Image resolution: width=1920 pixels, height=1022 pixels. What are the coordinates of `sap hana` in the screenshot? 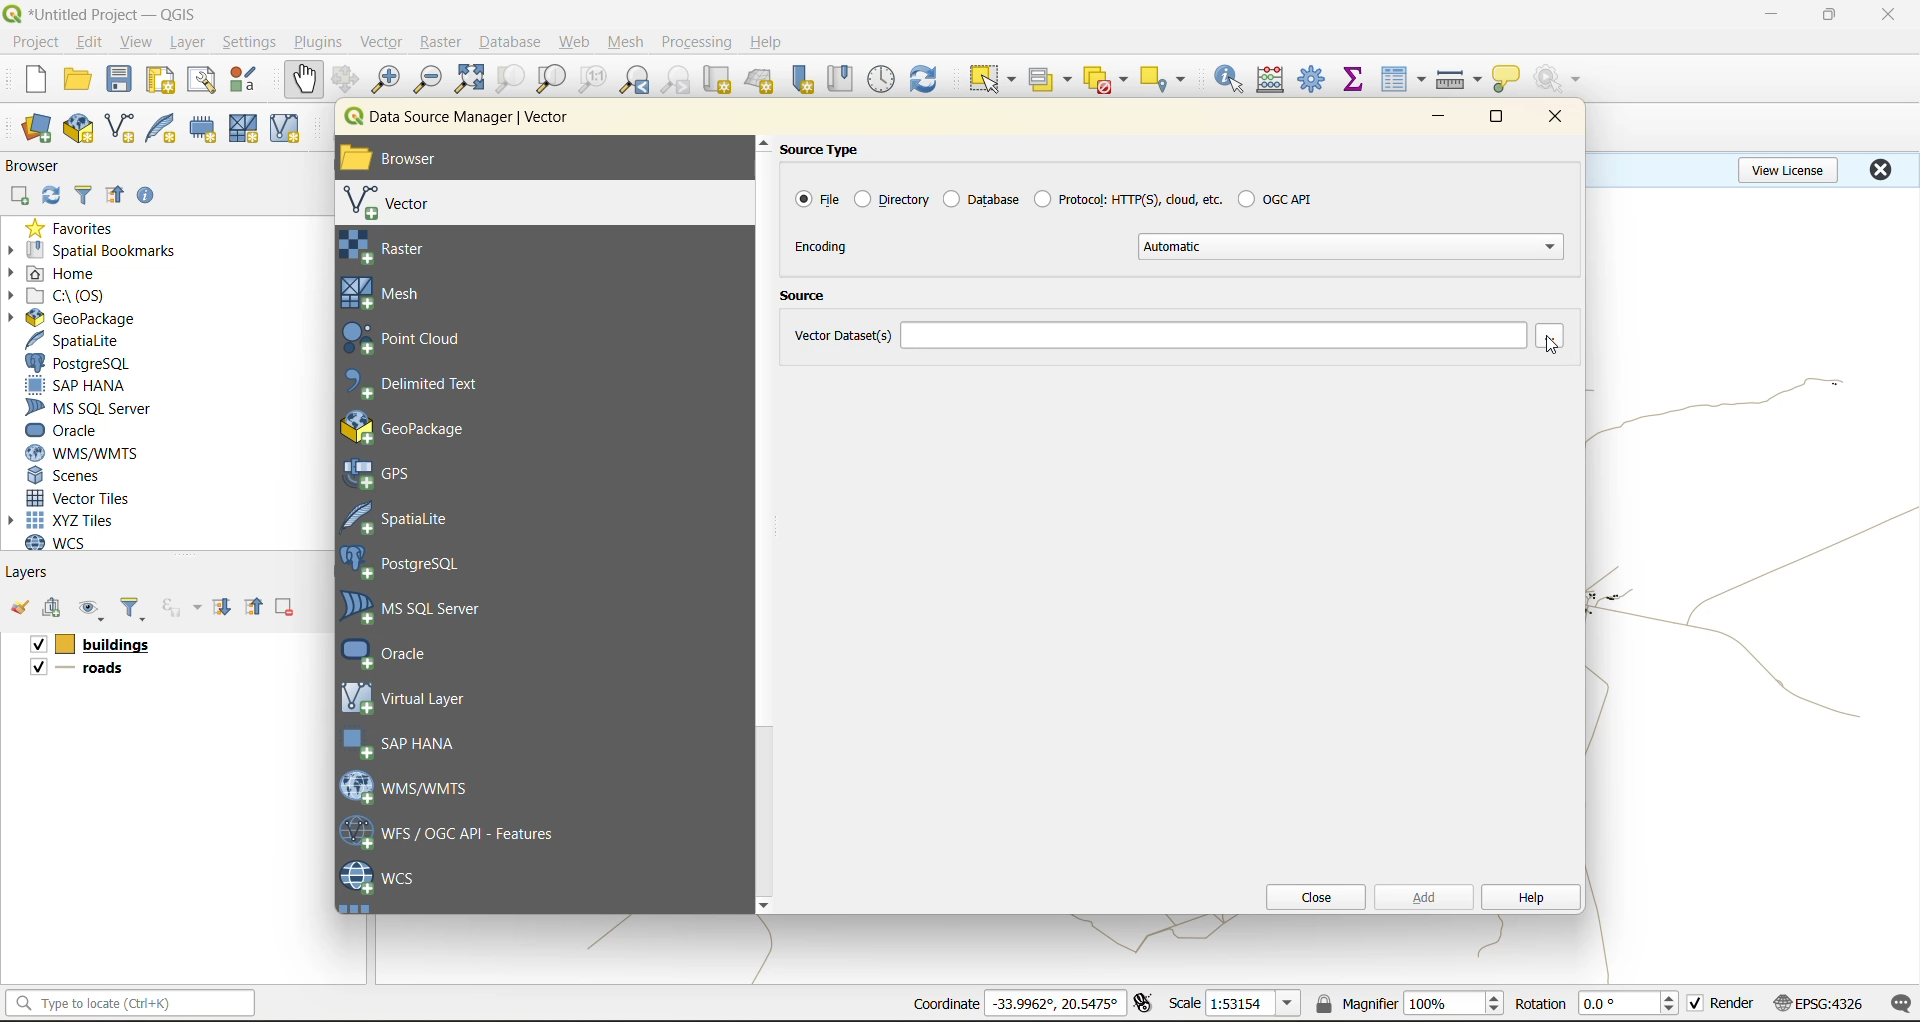 It's located at (77, 386).